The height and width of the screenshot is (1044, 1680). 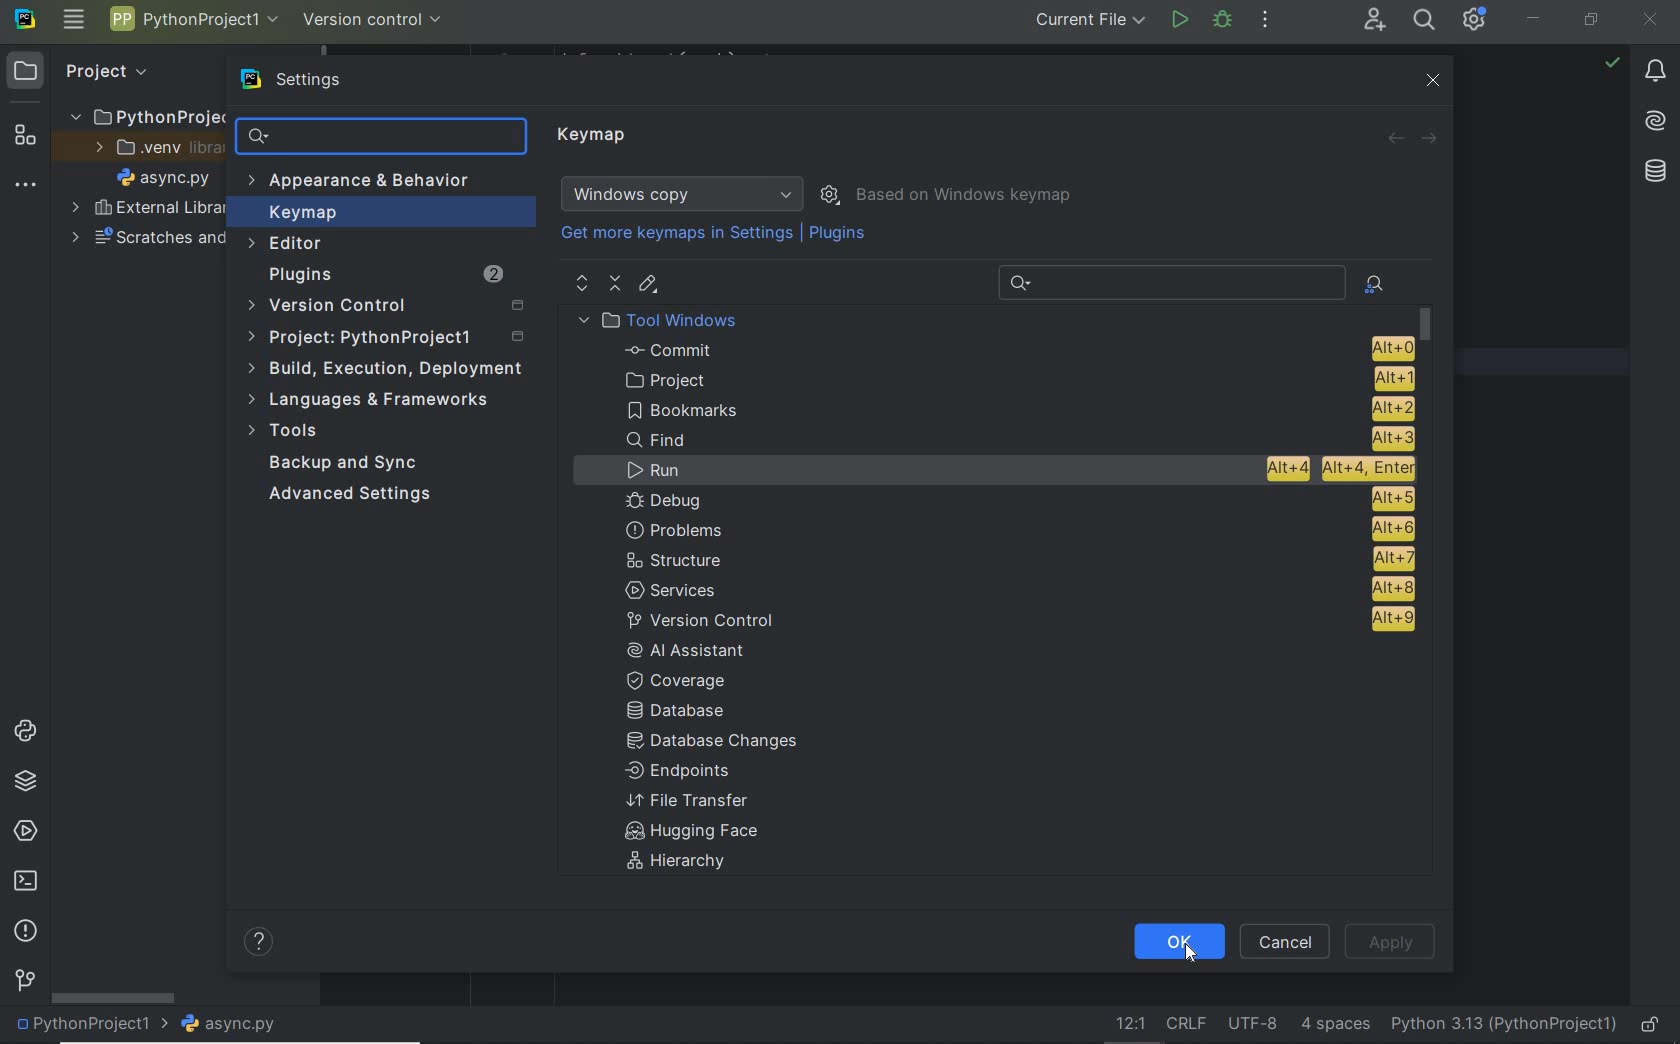 What do you see at coordinates (1592, 21) in the screenshot?
I see `restore down` at bounding box center [1592, 21].